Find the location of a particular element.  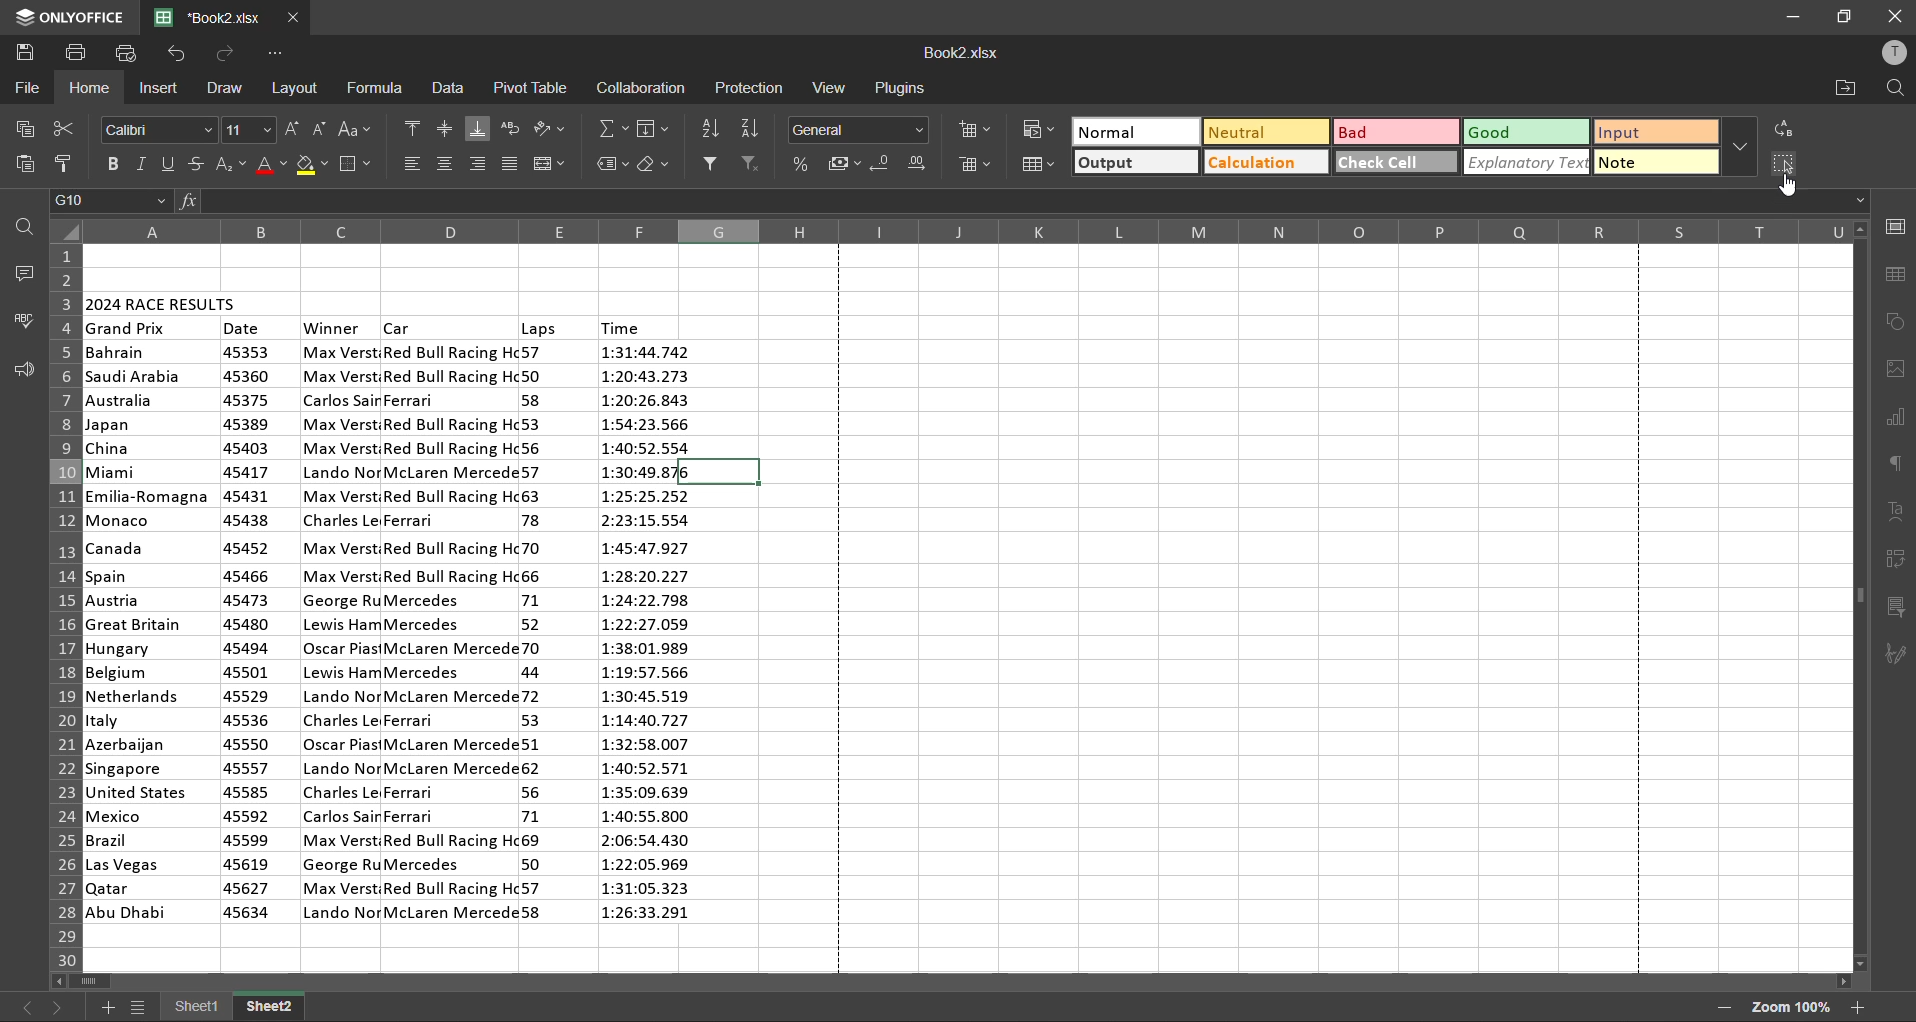

cell address is located at coordinates (110, 202).